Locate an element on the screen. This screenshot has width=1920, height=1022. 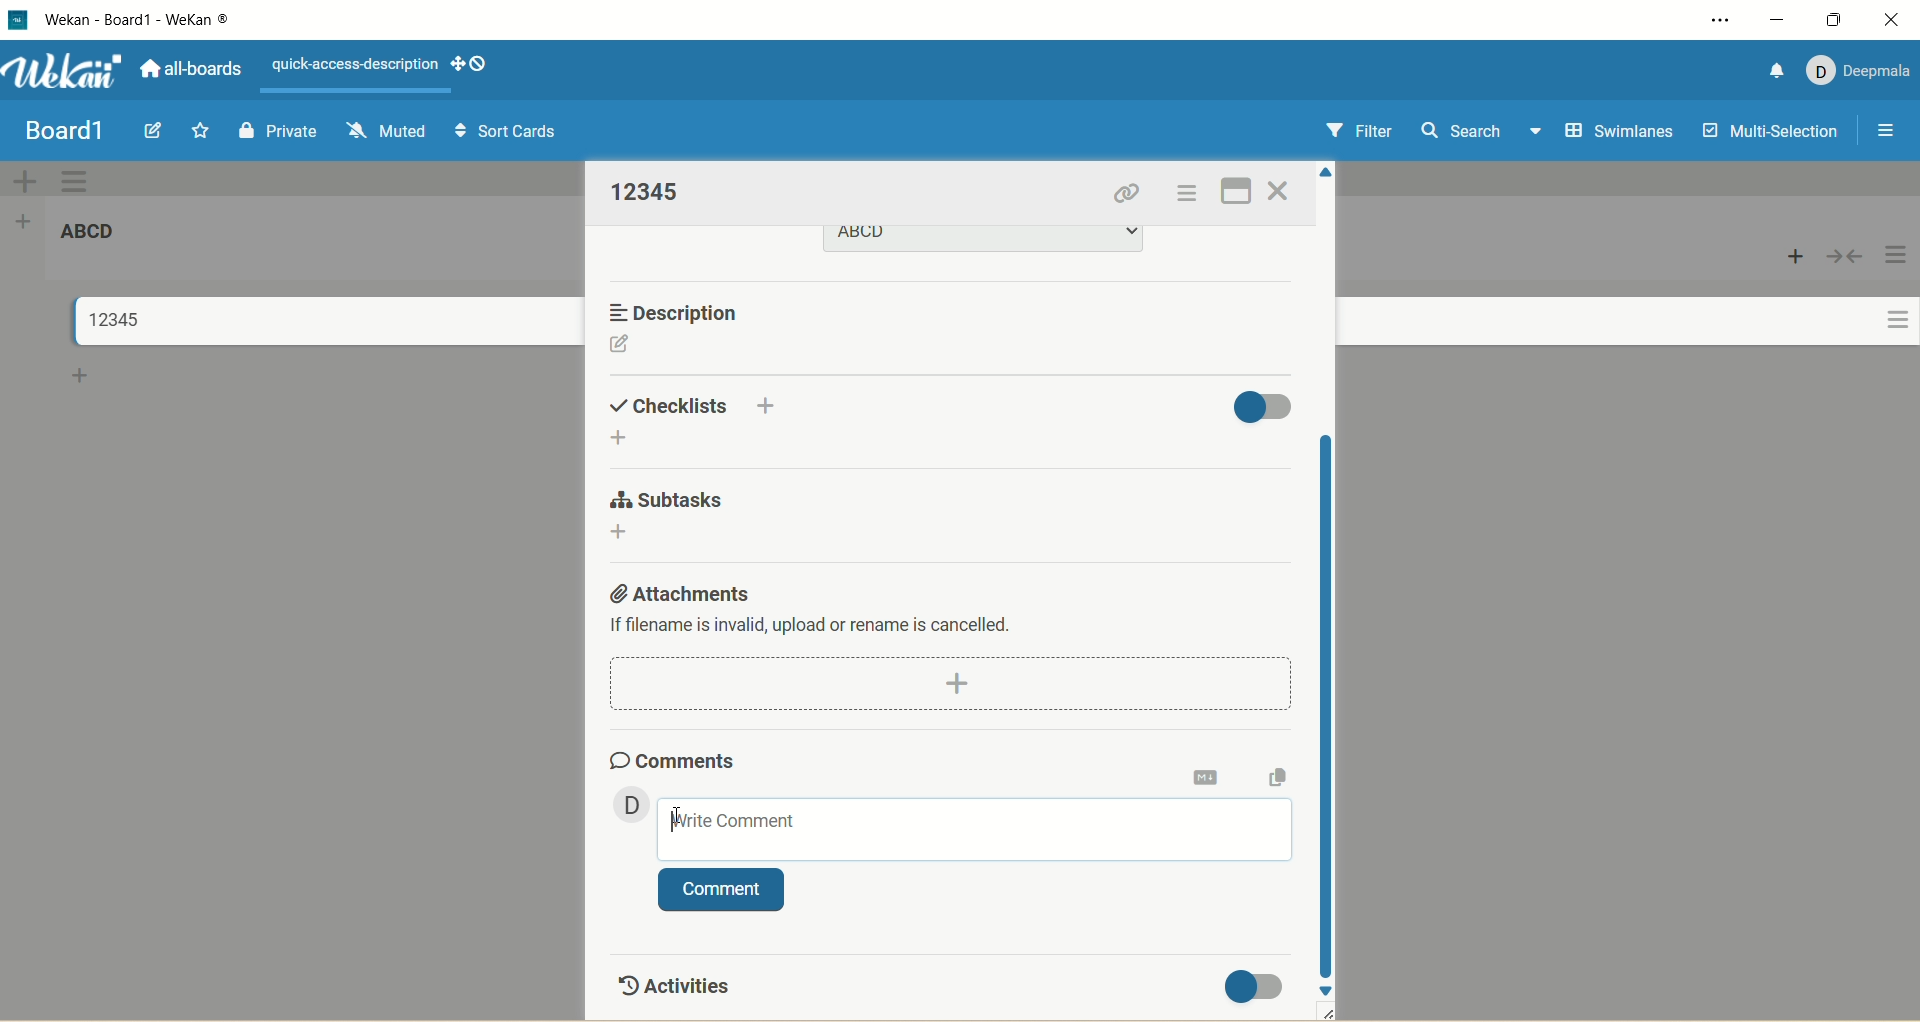
title is located at coordinates (105, 320).